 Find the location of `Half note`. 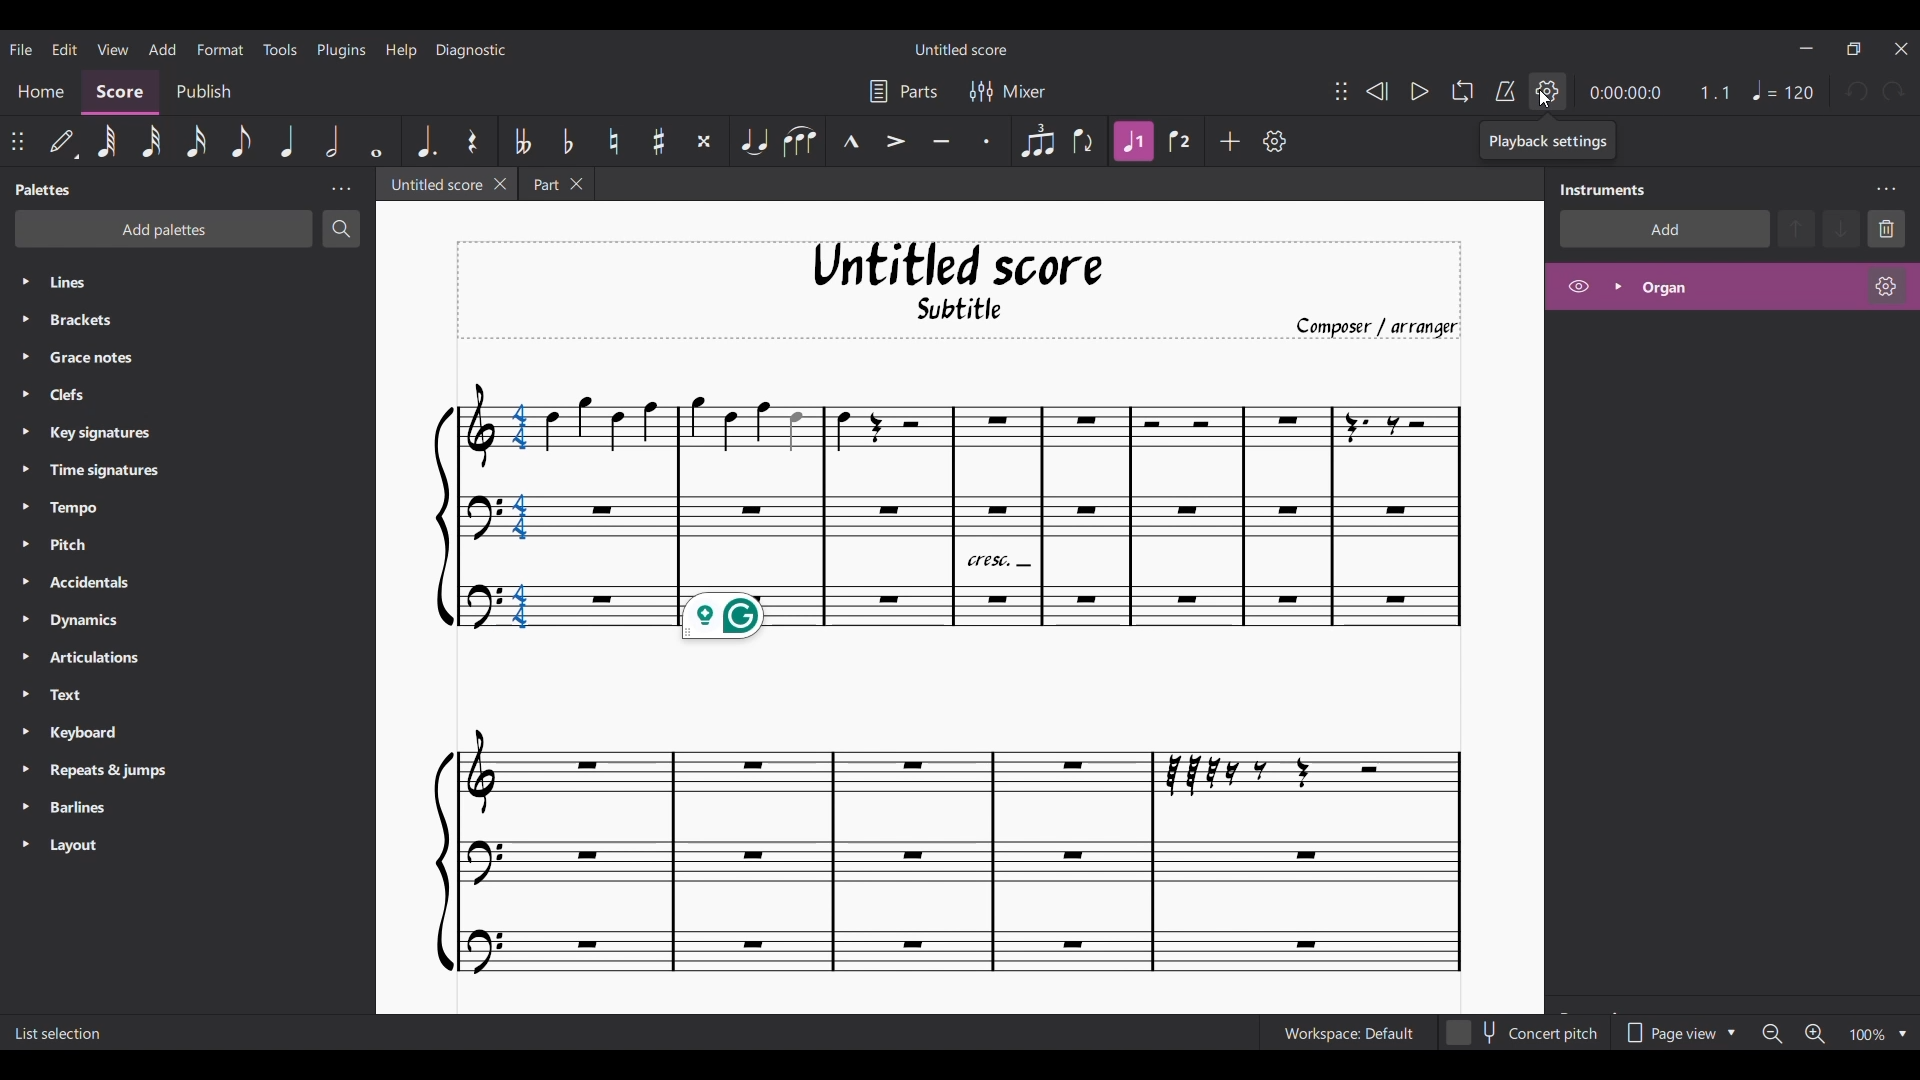

Half note is located at coordinates (332, 141).